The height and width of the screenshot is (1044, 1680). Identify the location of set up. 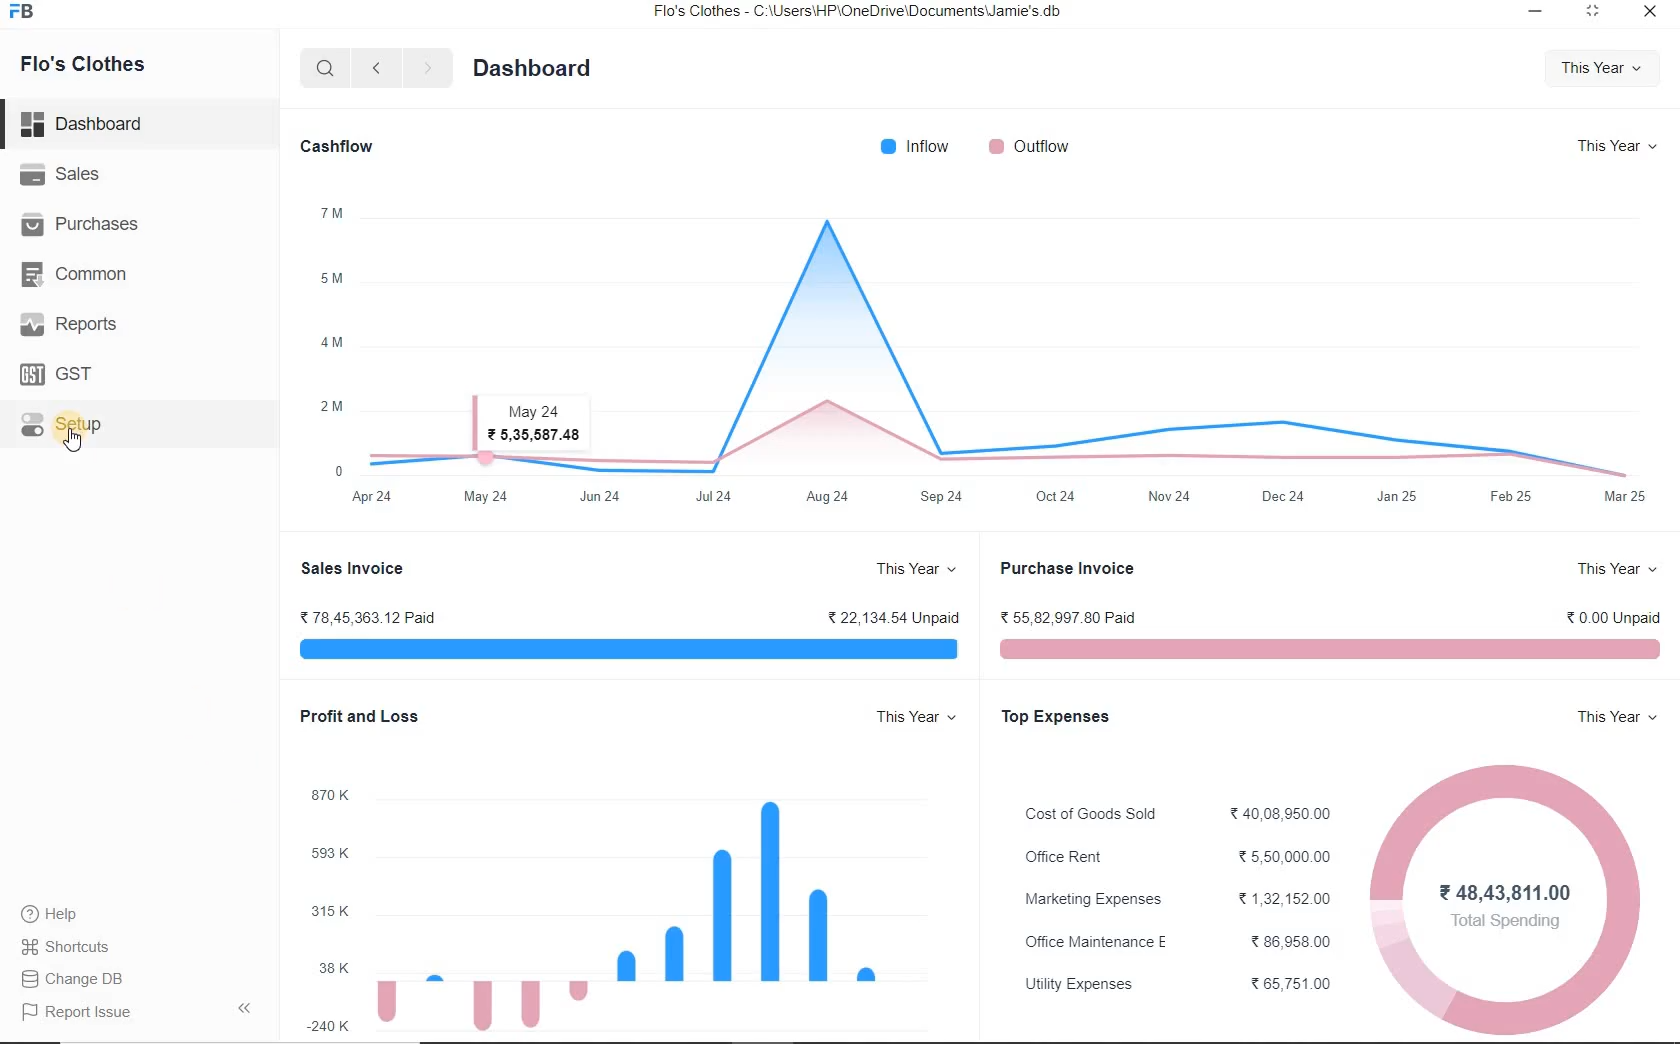
(62, 426).